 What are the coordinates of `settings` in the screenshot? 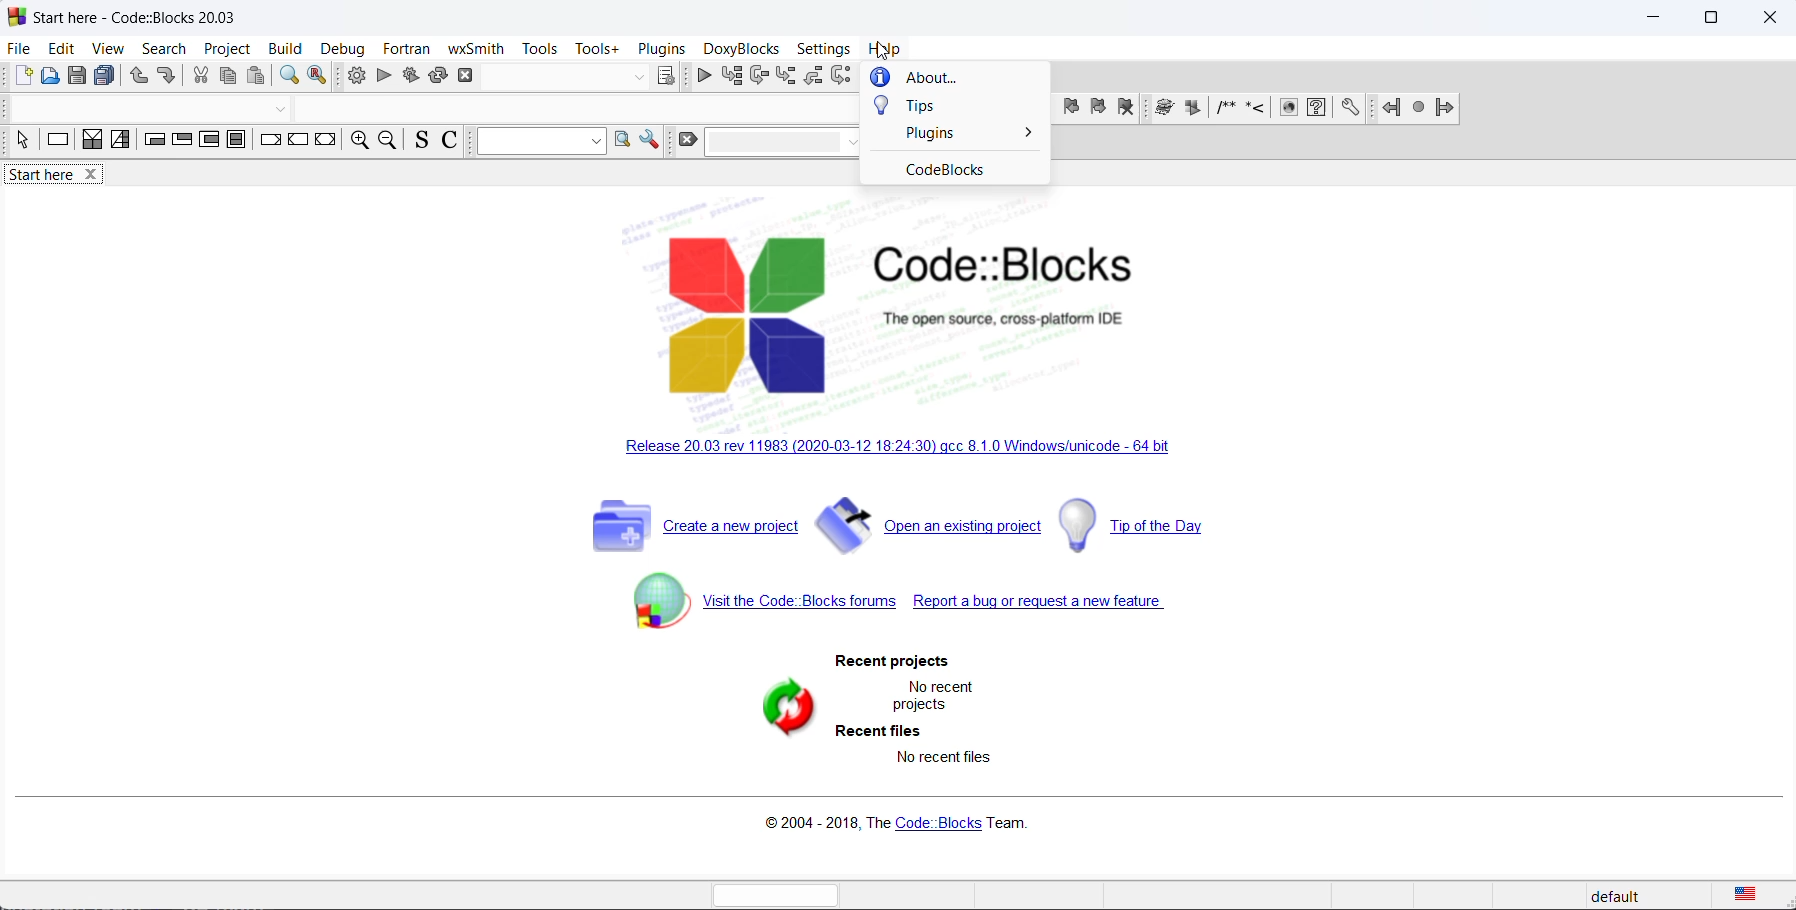 It's located at (651, 144).